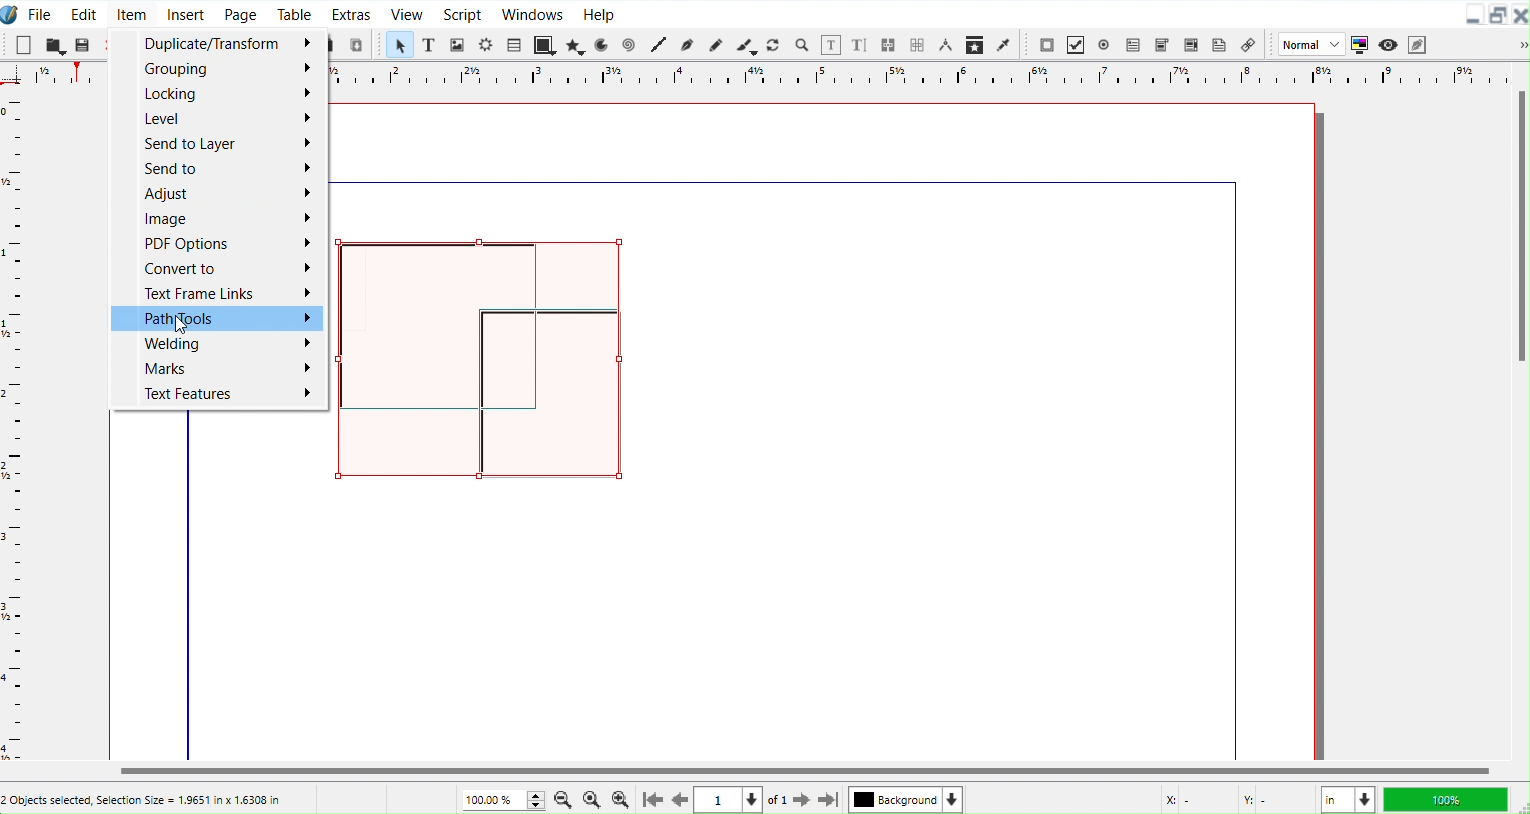 The image size is (1530, 814). I want to click on PDF Radio Button, so click(1104, 44).